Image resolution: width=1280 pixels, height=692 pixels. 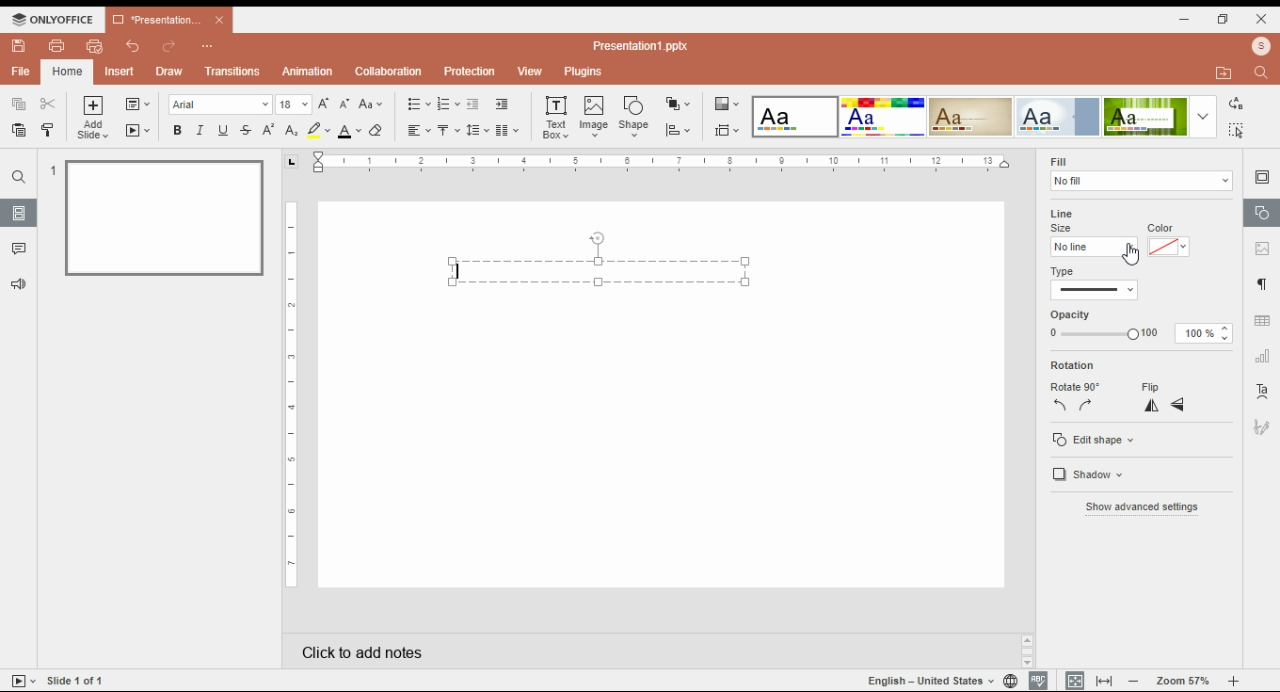 What do you see at coordinates (370, 104) in the screenshot?
I see `change case` at bounding box center [370, 104].